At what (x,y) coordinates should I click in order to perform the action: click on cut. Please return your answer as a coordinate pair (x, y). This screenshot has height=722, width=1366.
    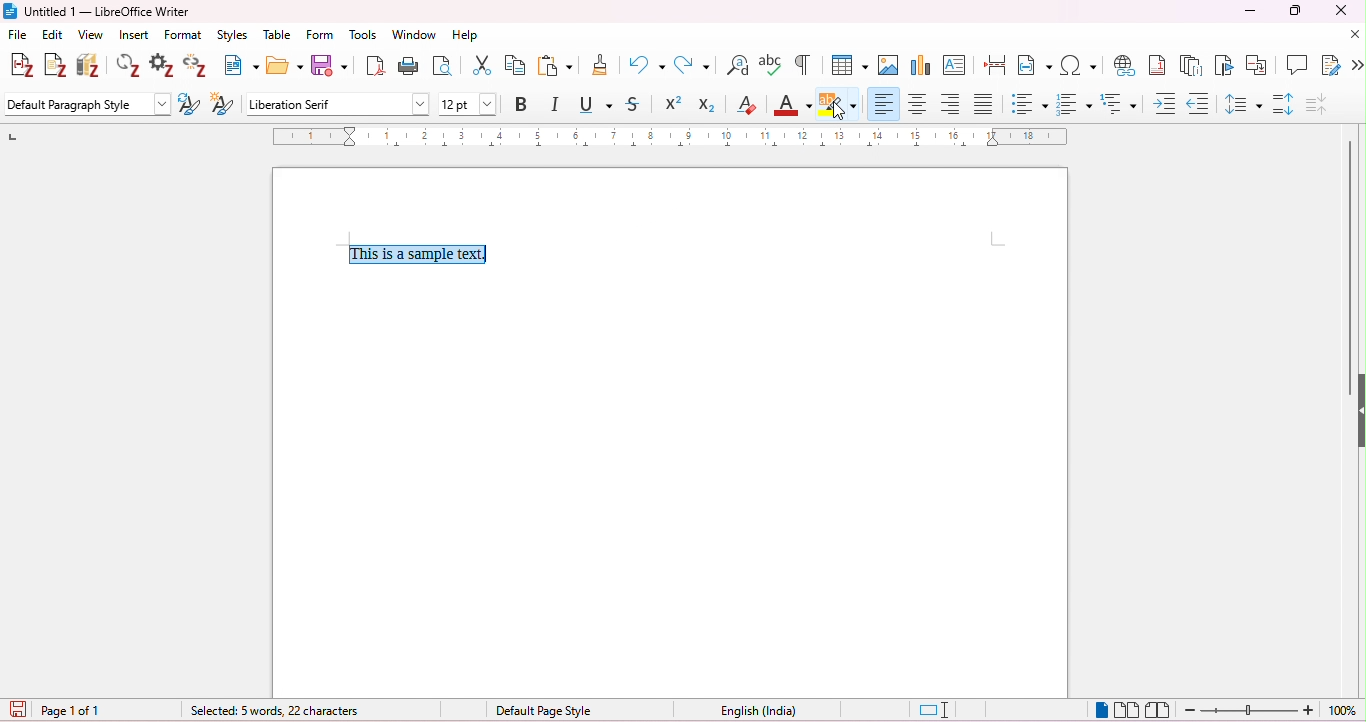
    Looking at the image, I should click on (480, 65).